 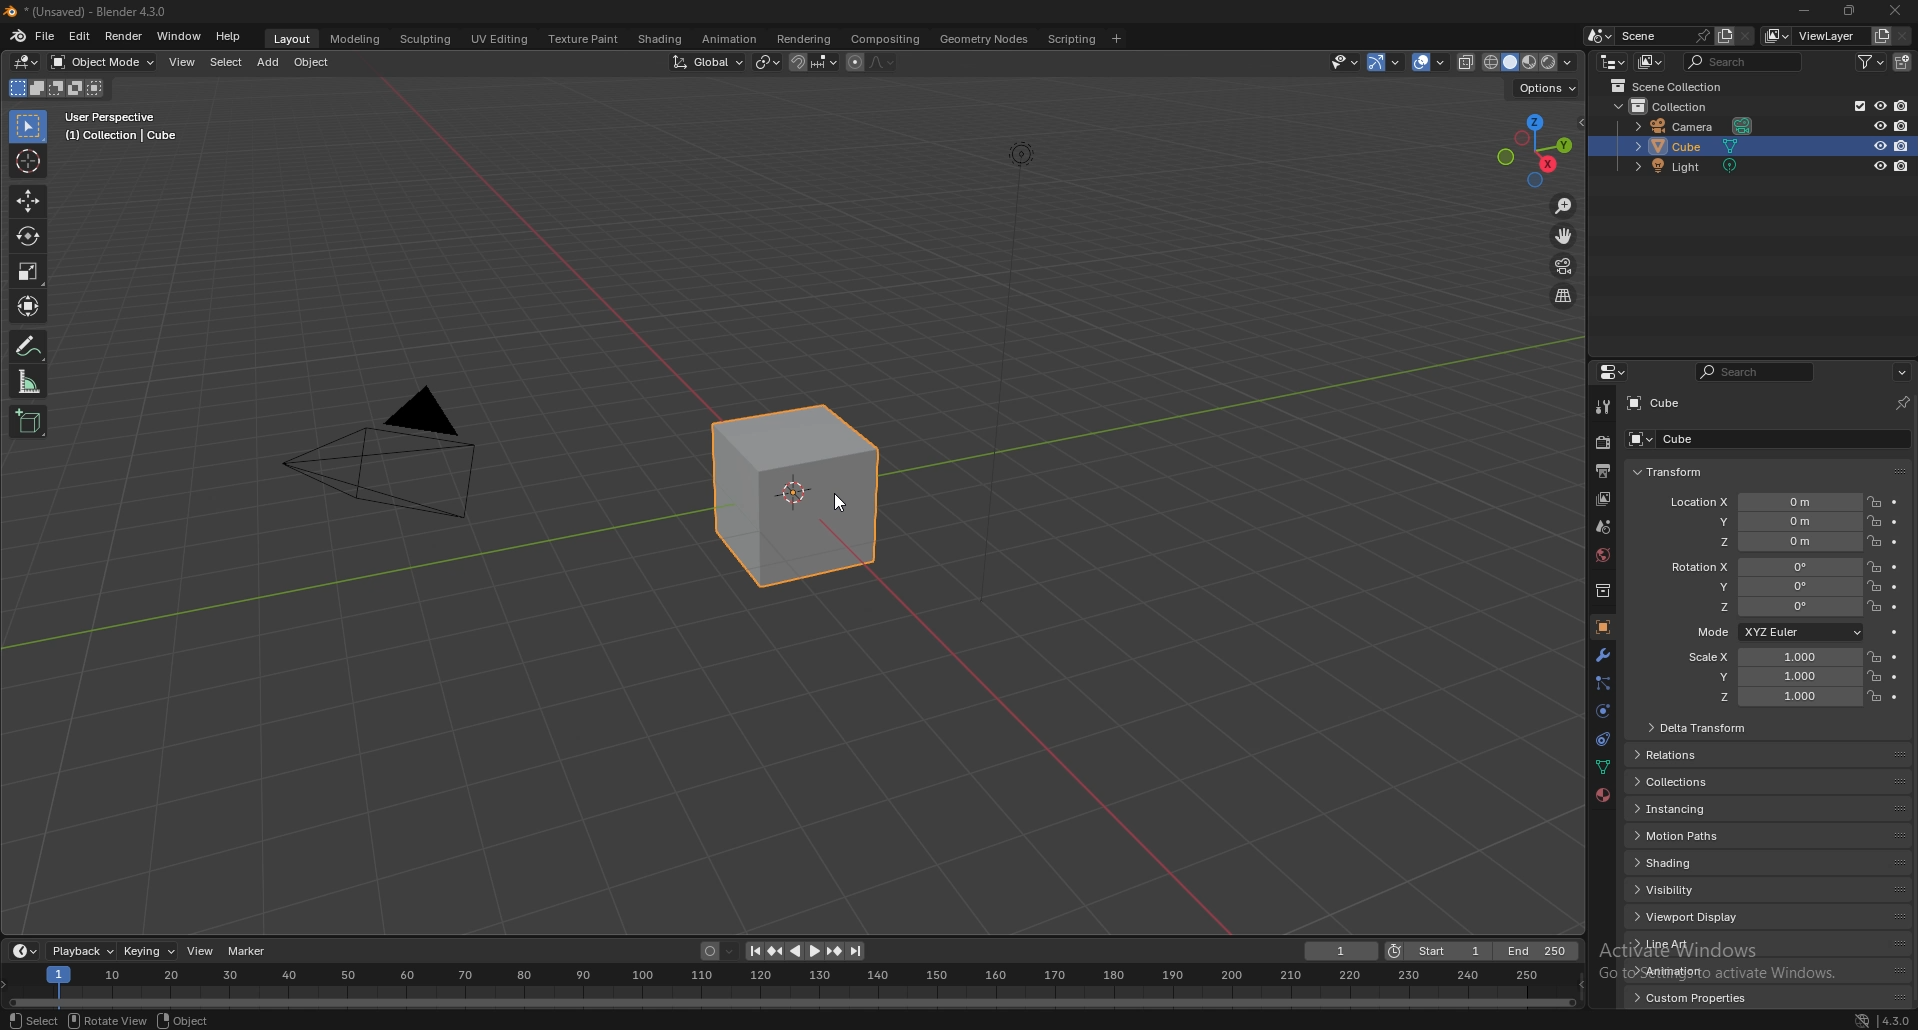 What do you see at coordinates (1565, 297) in the screenshot?
I see `switch view from perspective/orthographic position` at bounding box center [1565, 297].